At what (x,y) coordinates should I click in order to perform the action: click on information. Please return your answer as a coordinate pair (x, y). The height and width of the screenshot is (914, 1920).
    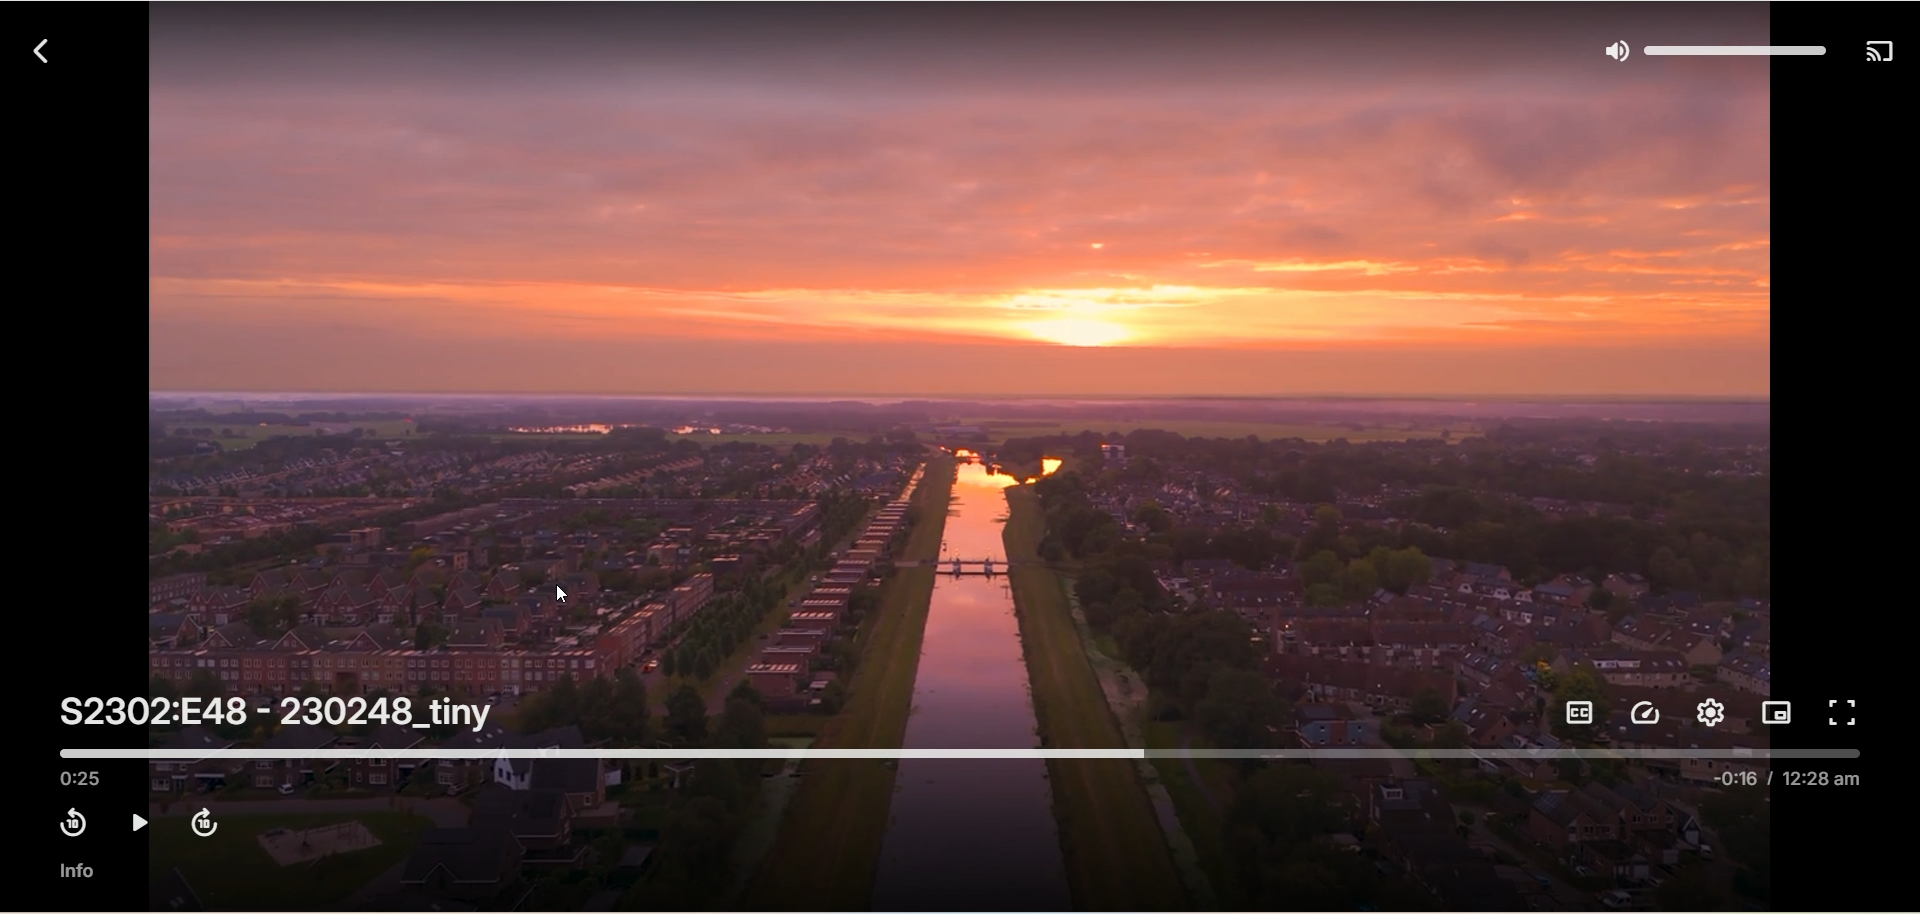
    Looking at the image, I should click on (75, 872).